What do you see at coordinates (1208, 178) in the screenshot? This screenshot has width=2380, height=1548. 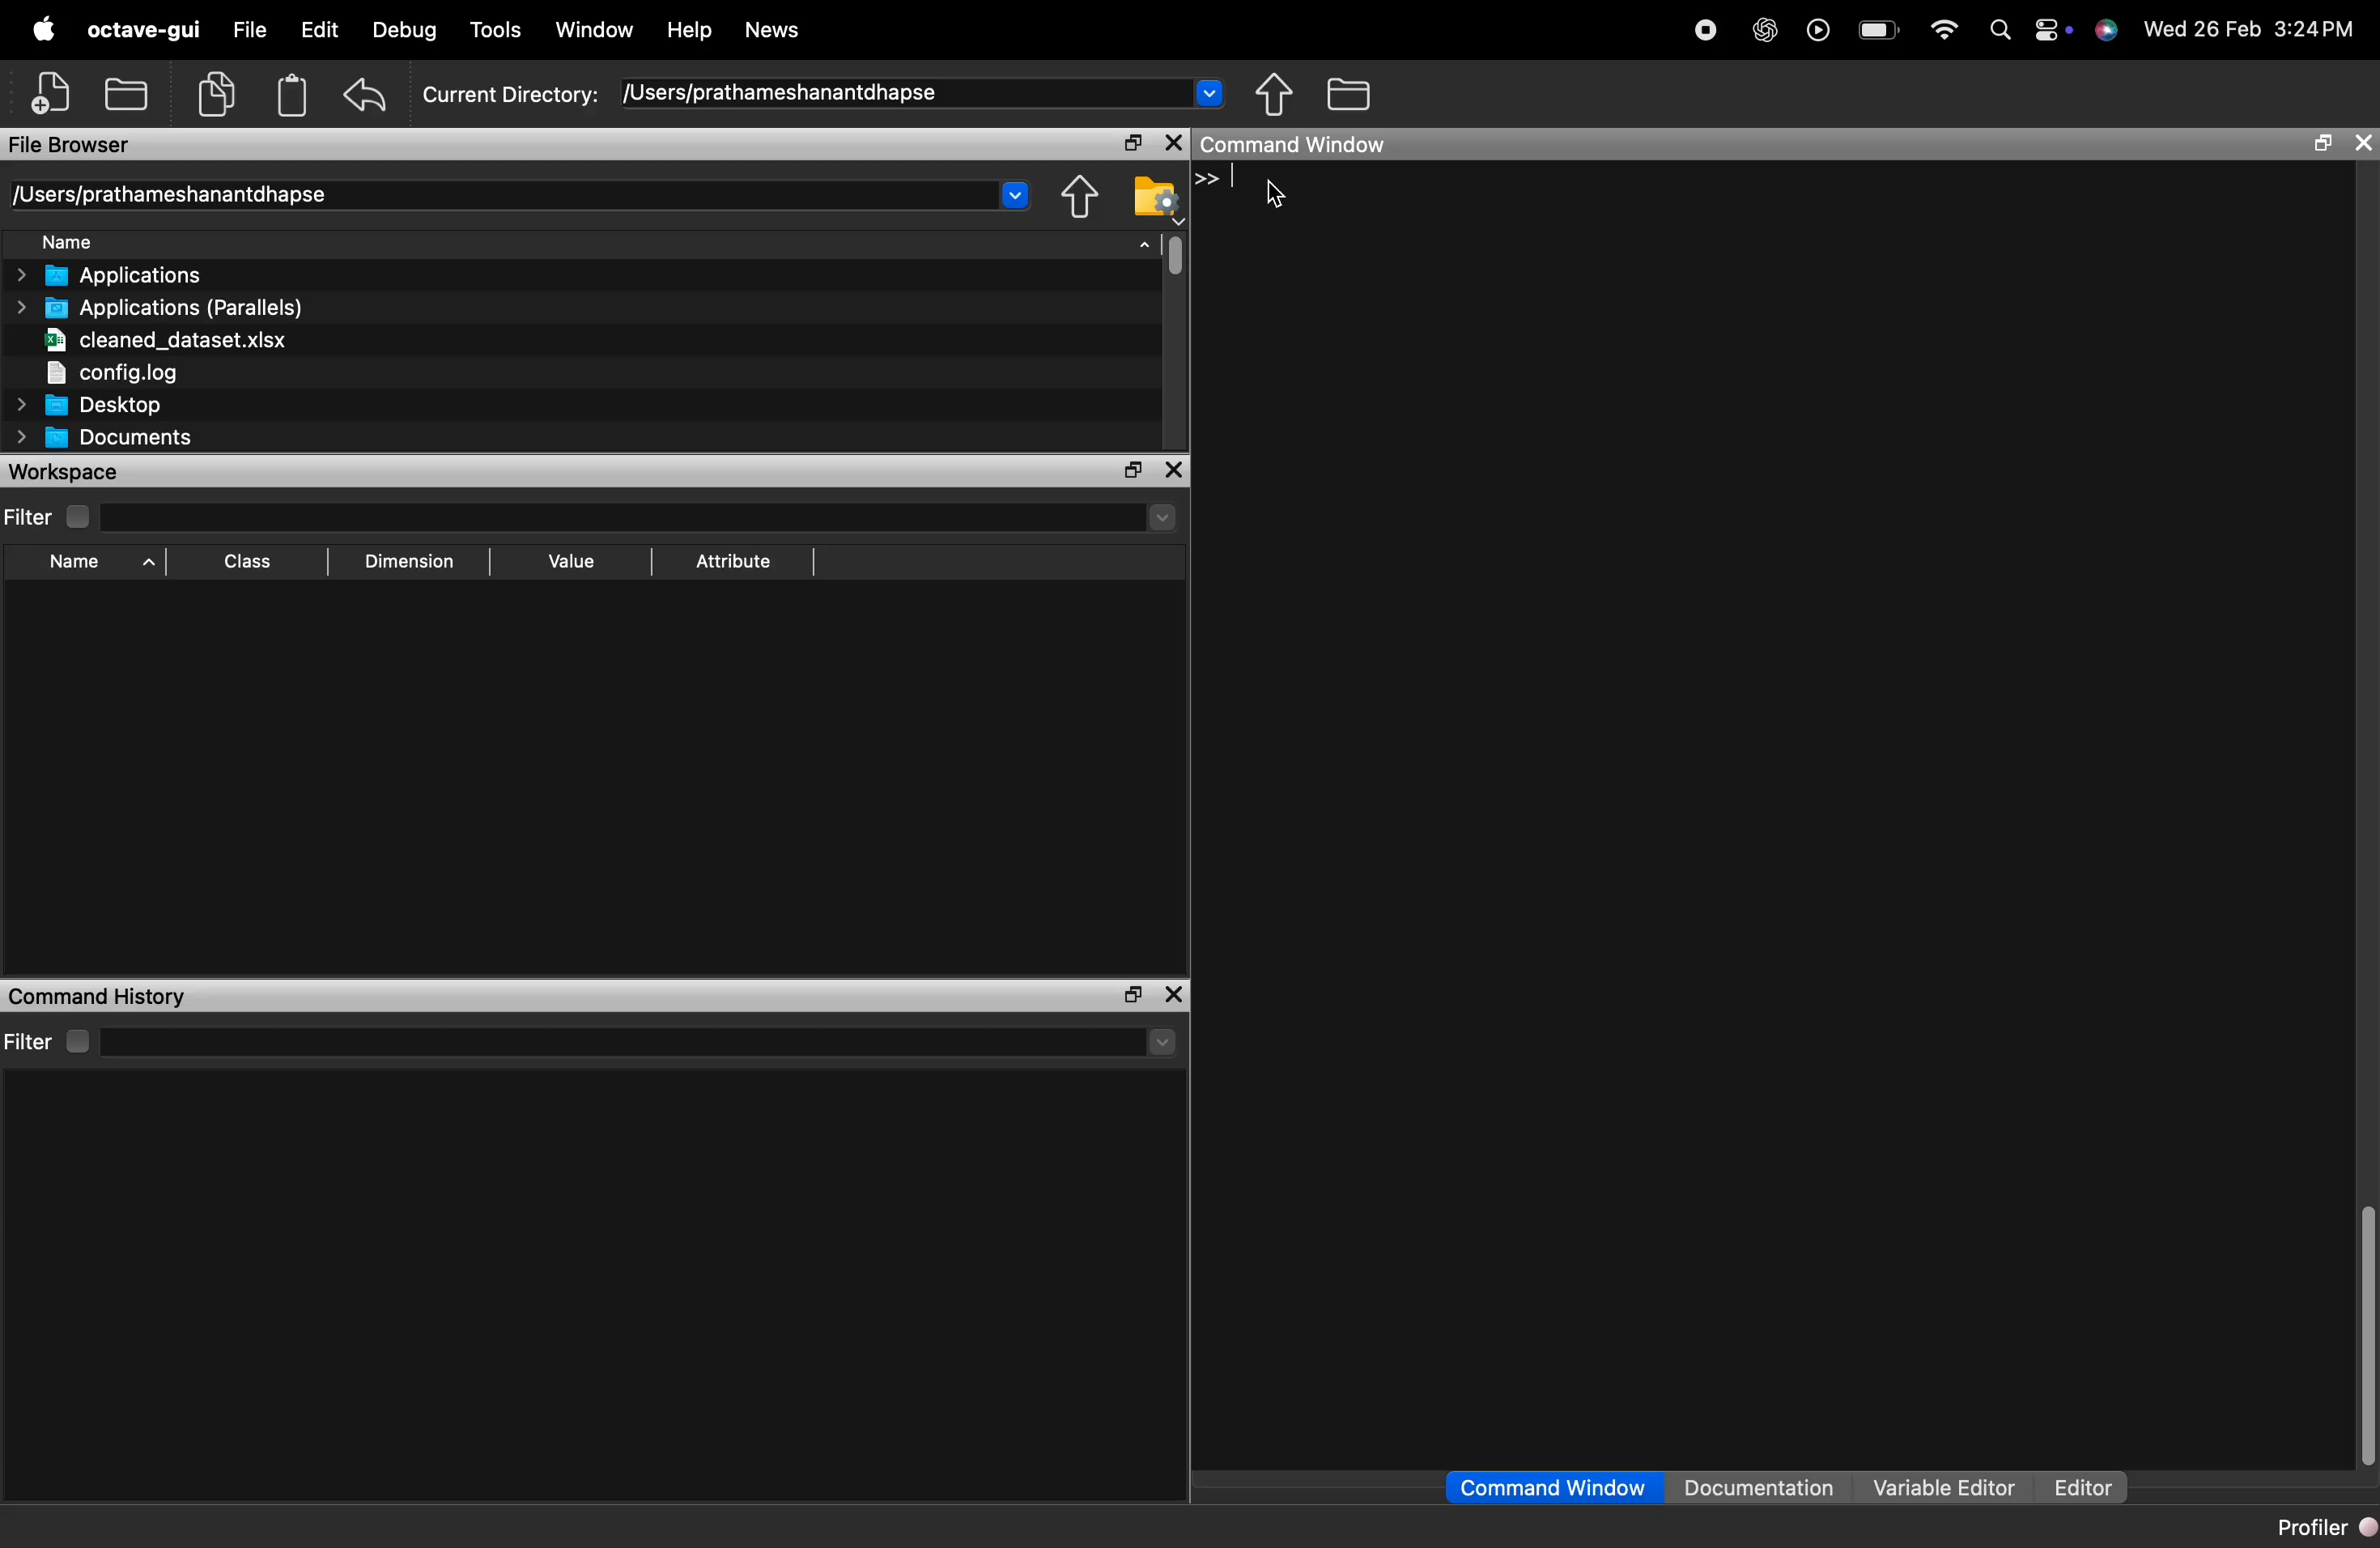 I see `New Line` at bounding box center [1208, 178].